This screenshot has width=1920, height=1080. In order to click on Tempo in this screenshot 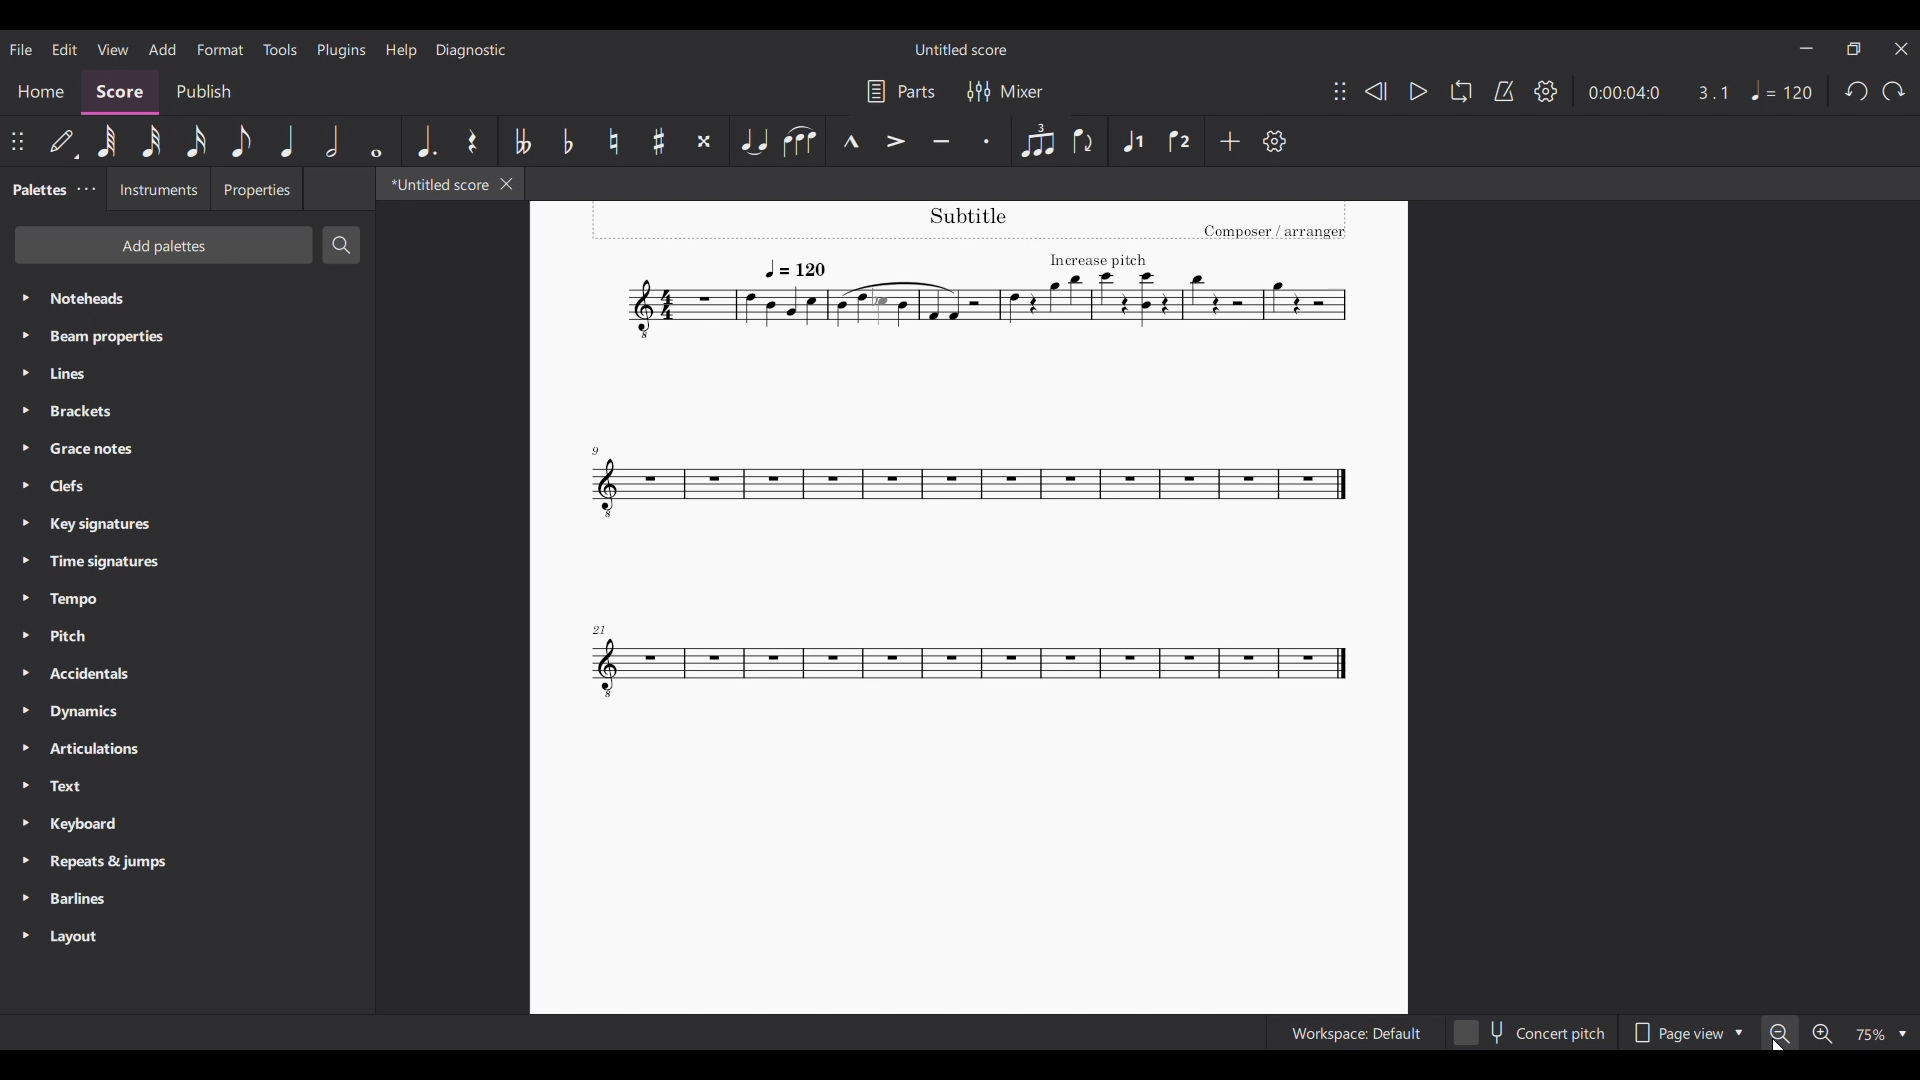, I will do `click(1784, 90)`.